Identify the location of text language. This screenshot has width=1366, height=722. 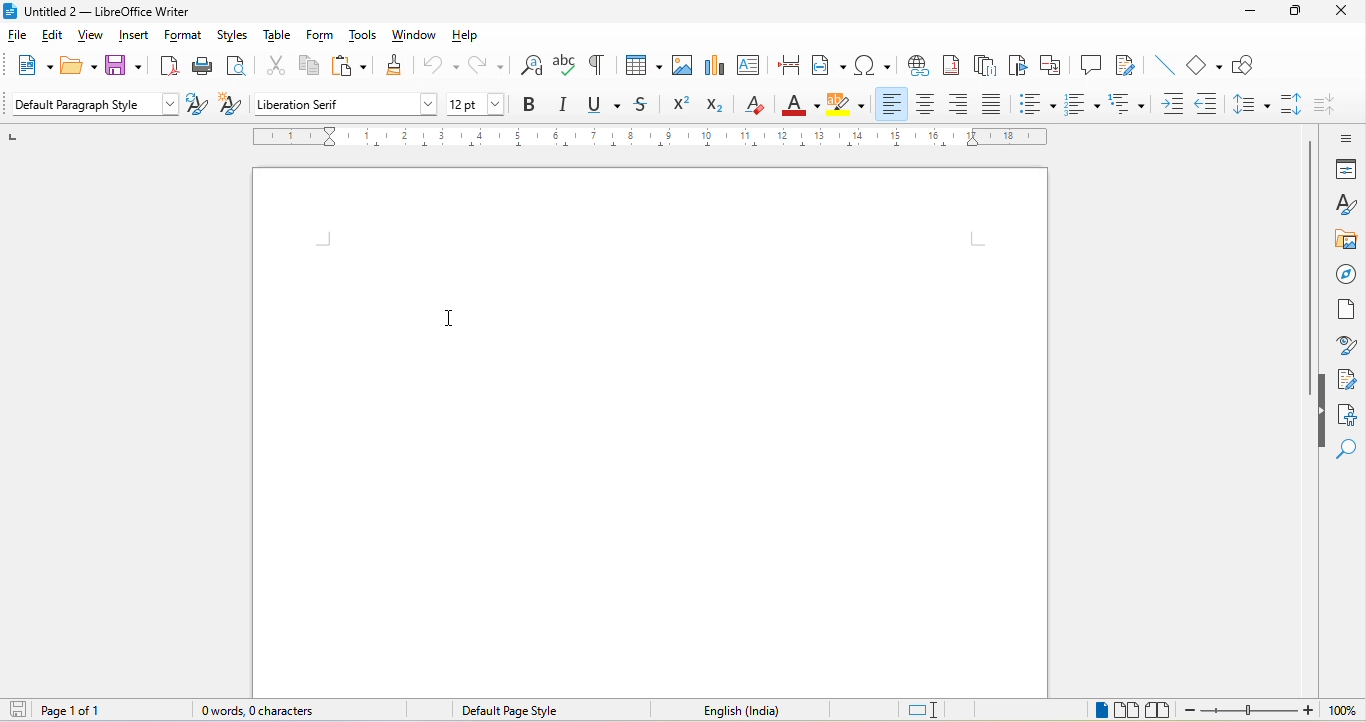
(742, 712).